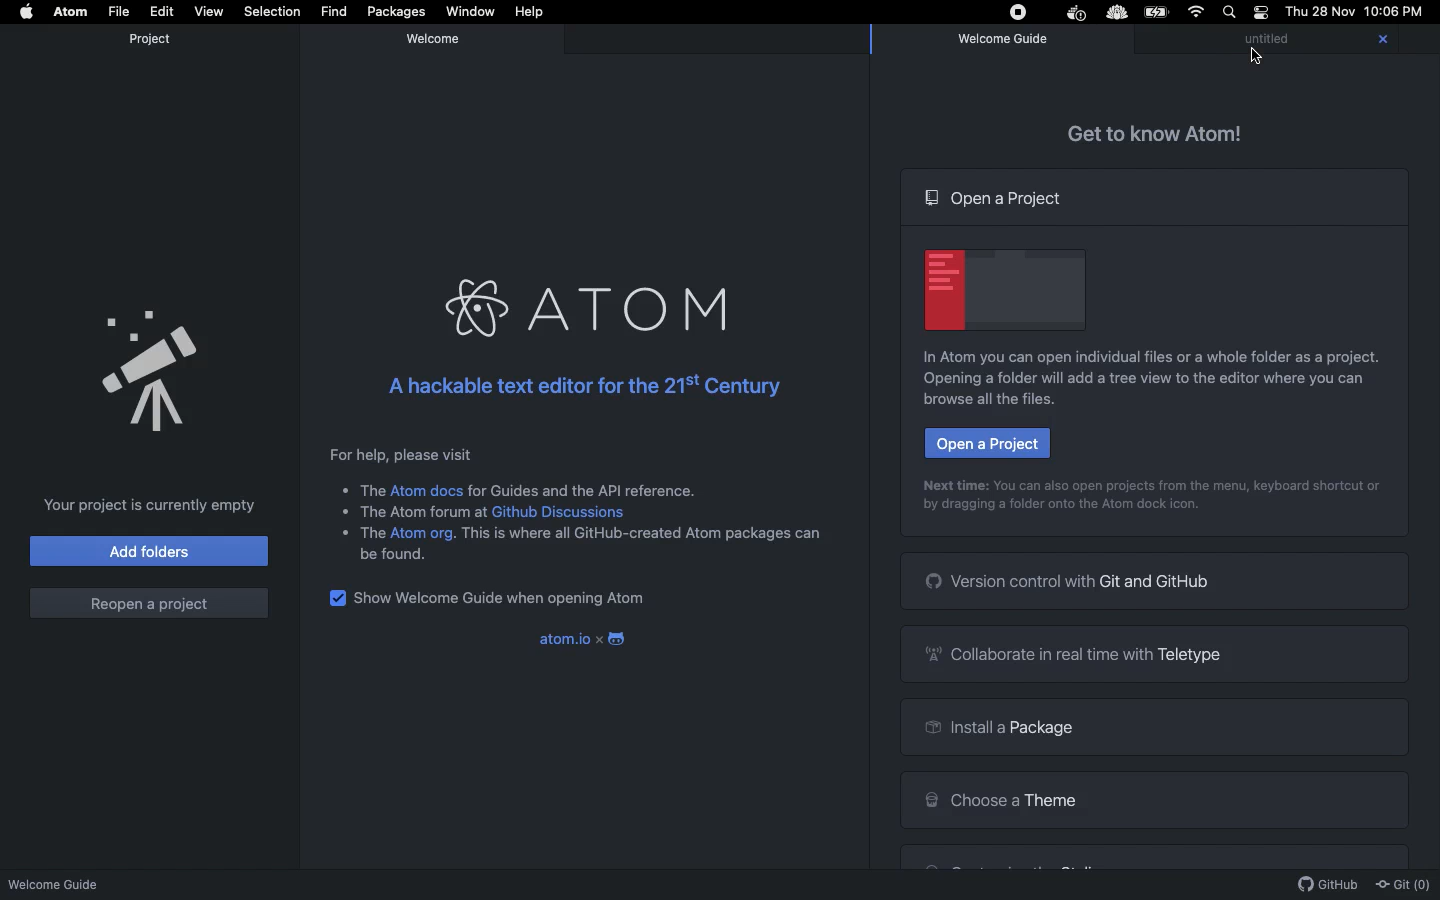 This screenshot has width=1440, height=900. What do you see at coordinates (469, 13) in the screenshot?
I see `Window` at bounding box center [469, 13].